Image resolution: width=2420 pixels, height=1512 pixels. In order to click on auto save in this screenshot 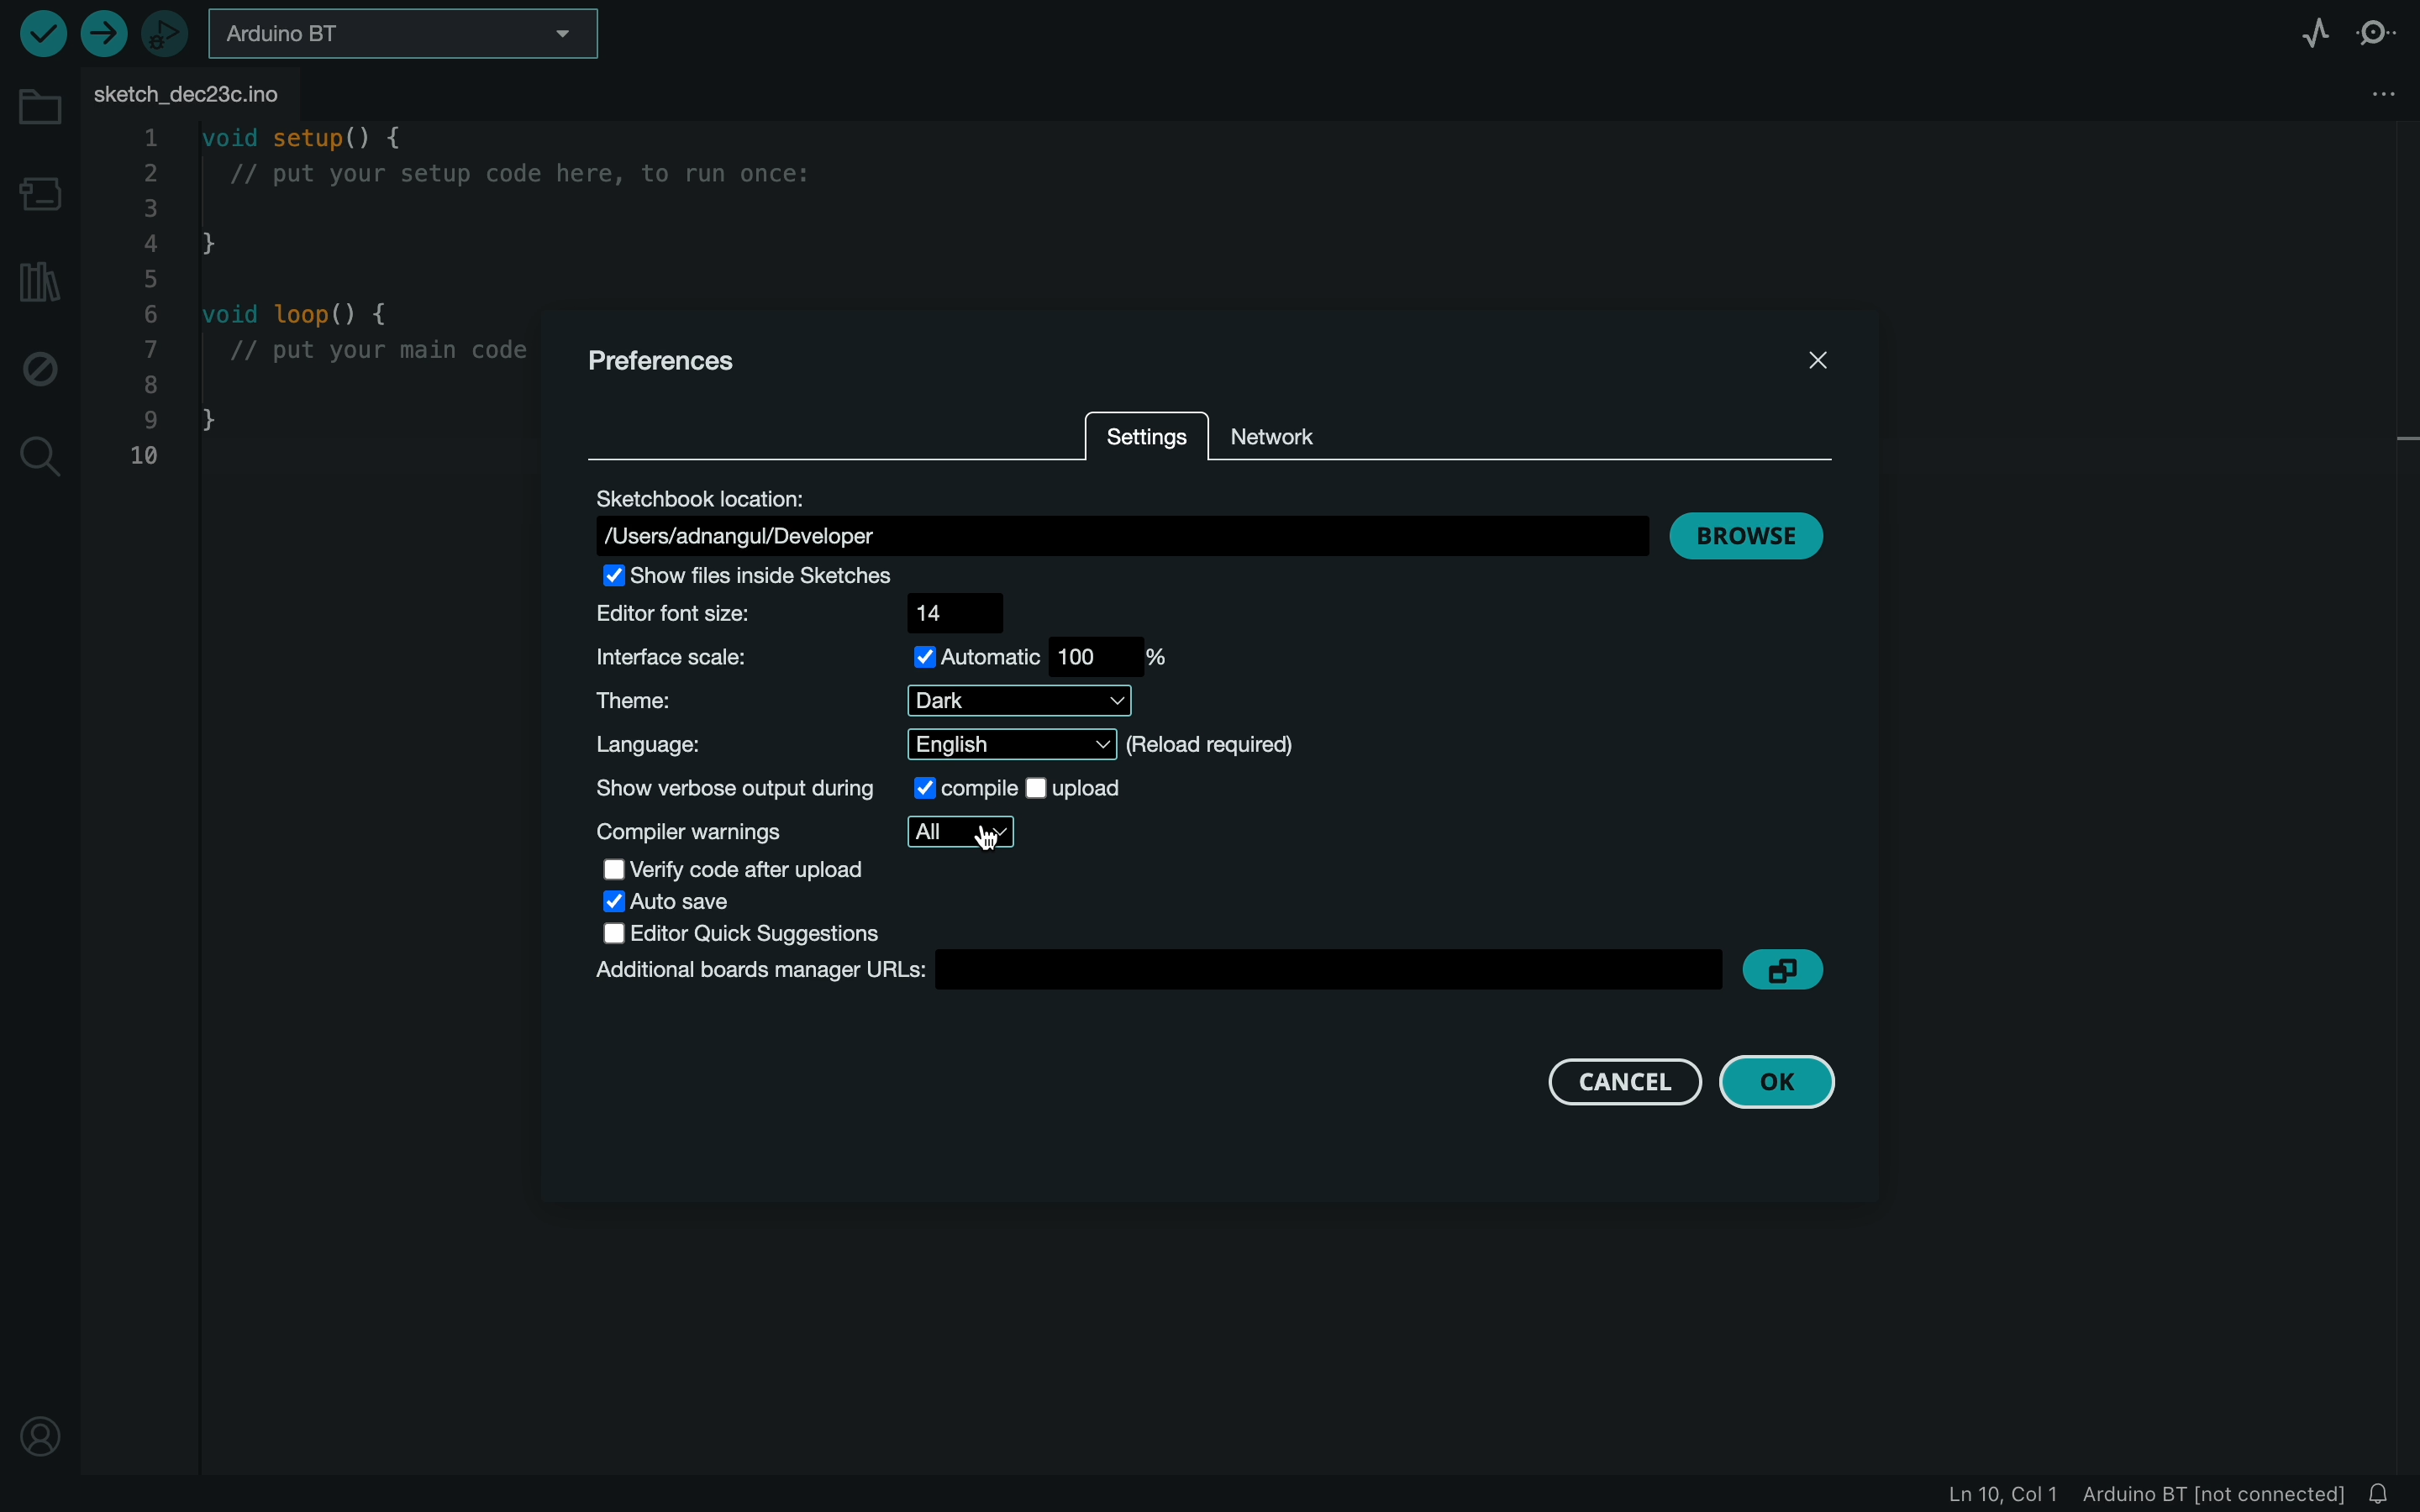, I will do `click(692, 902)`.